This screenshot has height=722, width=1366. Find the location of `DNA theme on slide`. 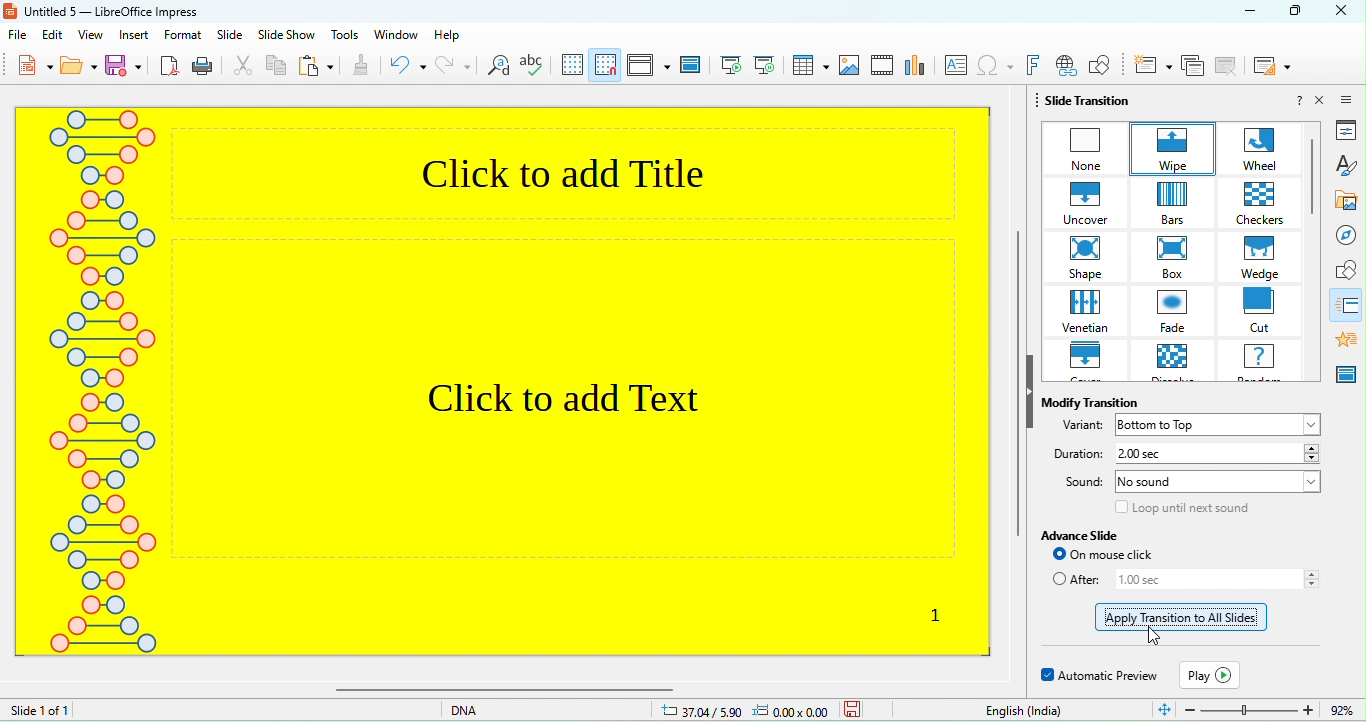

DNA theme on slide is located at coordinates (99, 397).